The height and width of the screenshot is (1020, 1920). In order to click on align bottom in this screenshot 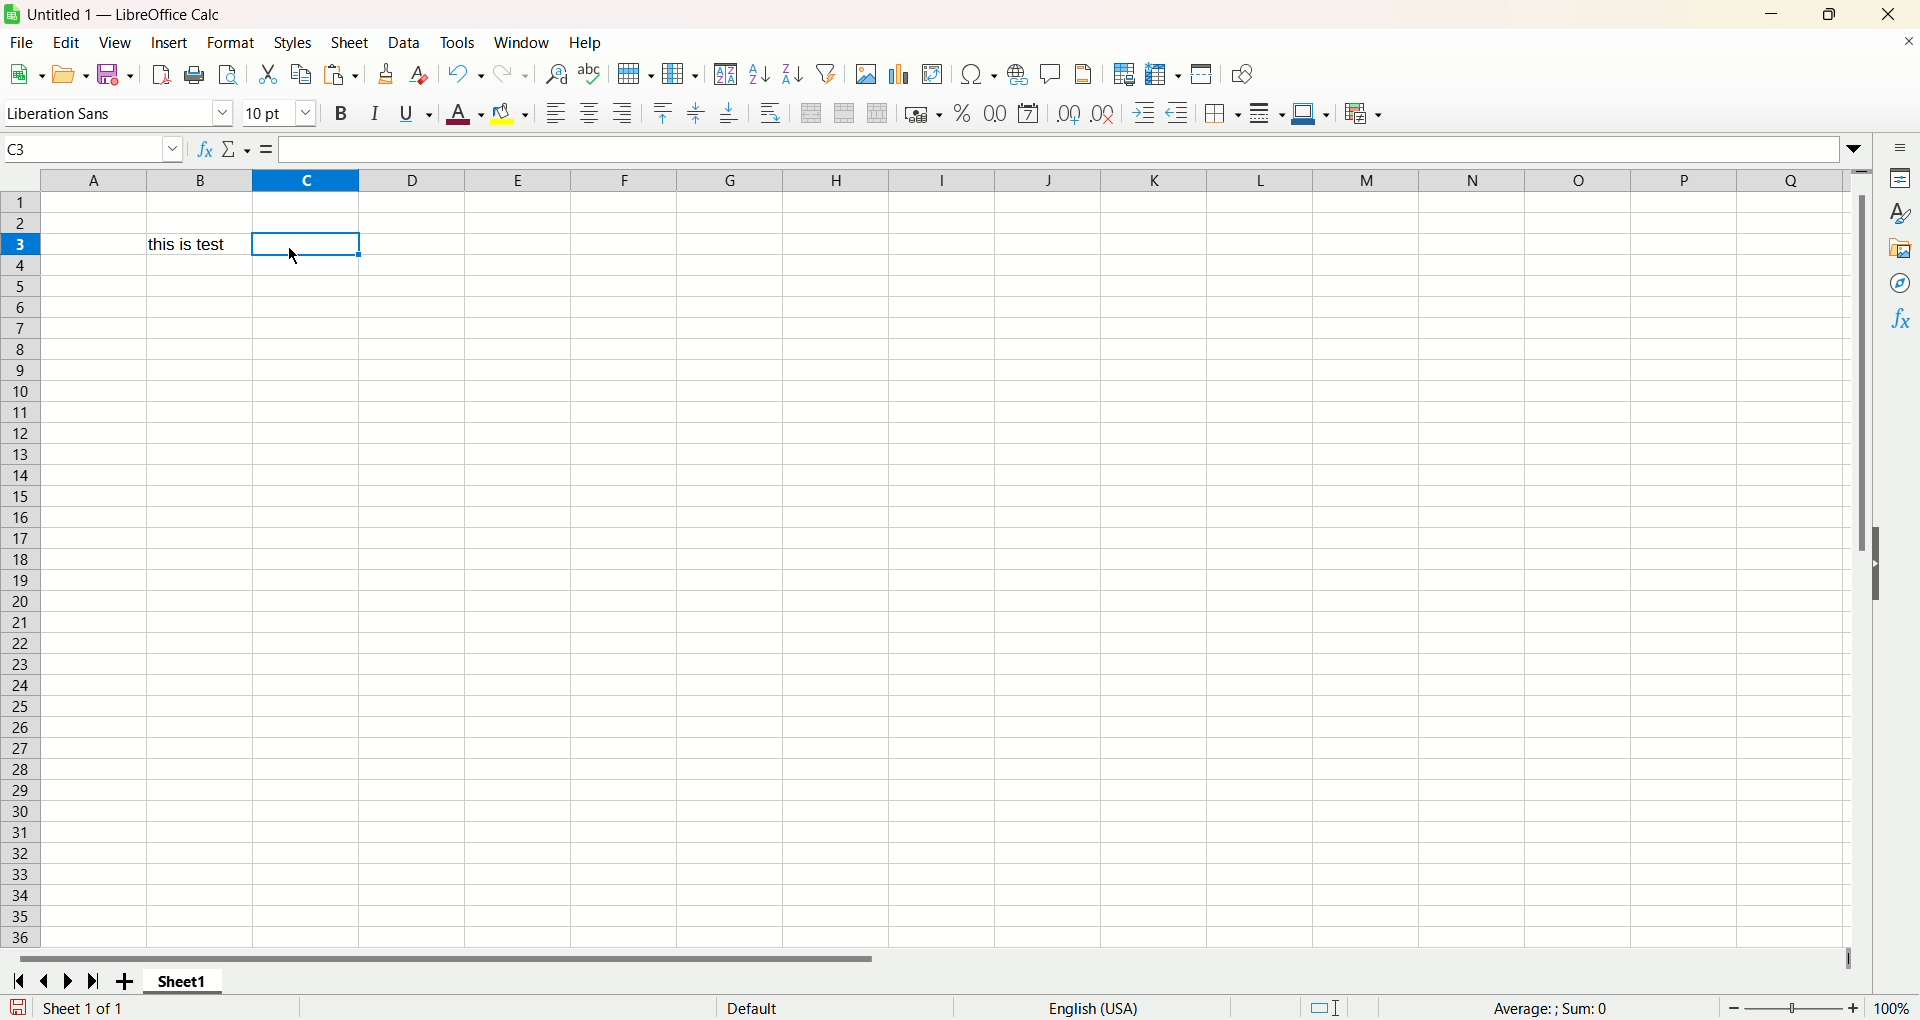, I will do `click(730, 113)`.